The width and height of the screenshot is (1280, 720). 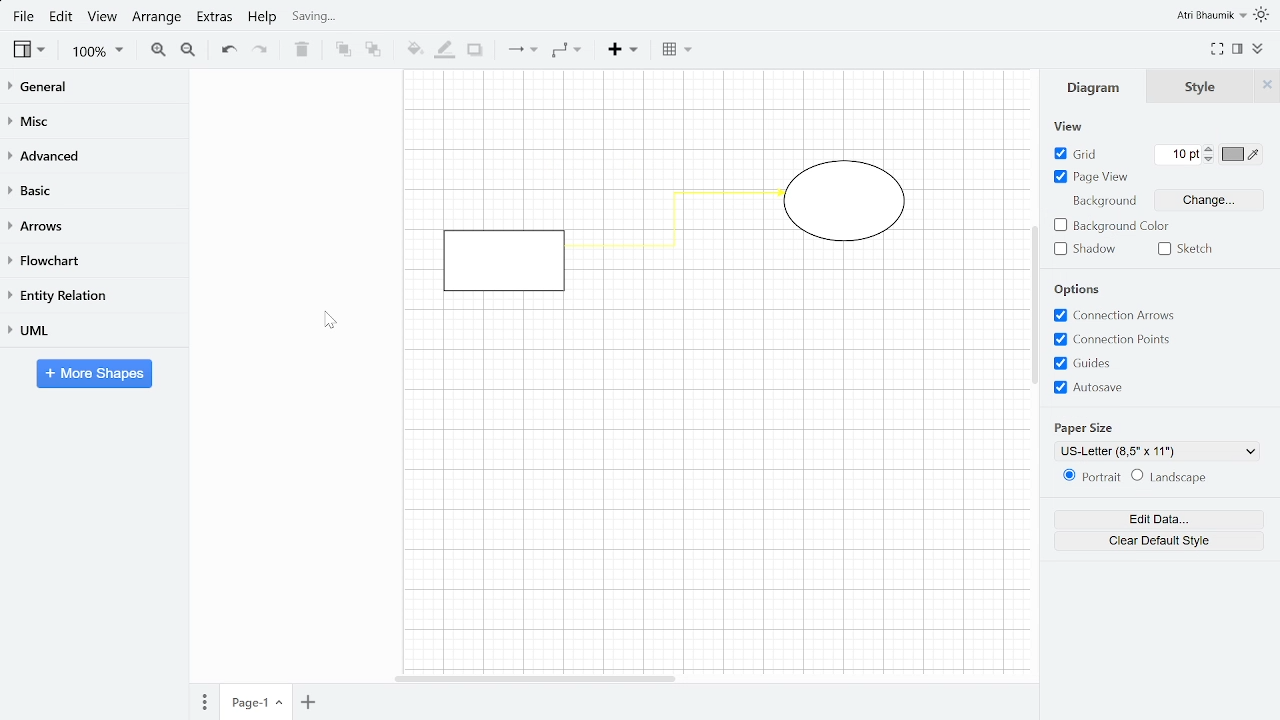 I want to click on To front, so click(x=344, y=50).